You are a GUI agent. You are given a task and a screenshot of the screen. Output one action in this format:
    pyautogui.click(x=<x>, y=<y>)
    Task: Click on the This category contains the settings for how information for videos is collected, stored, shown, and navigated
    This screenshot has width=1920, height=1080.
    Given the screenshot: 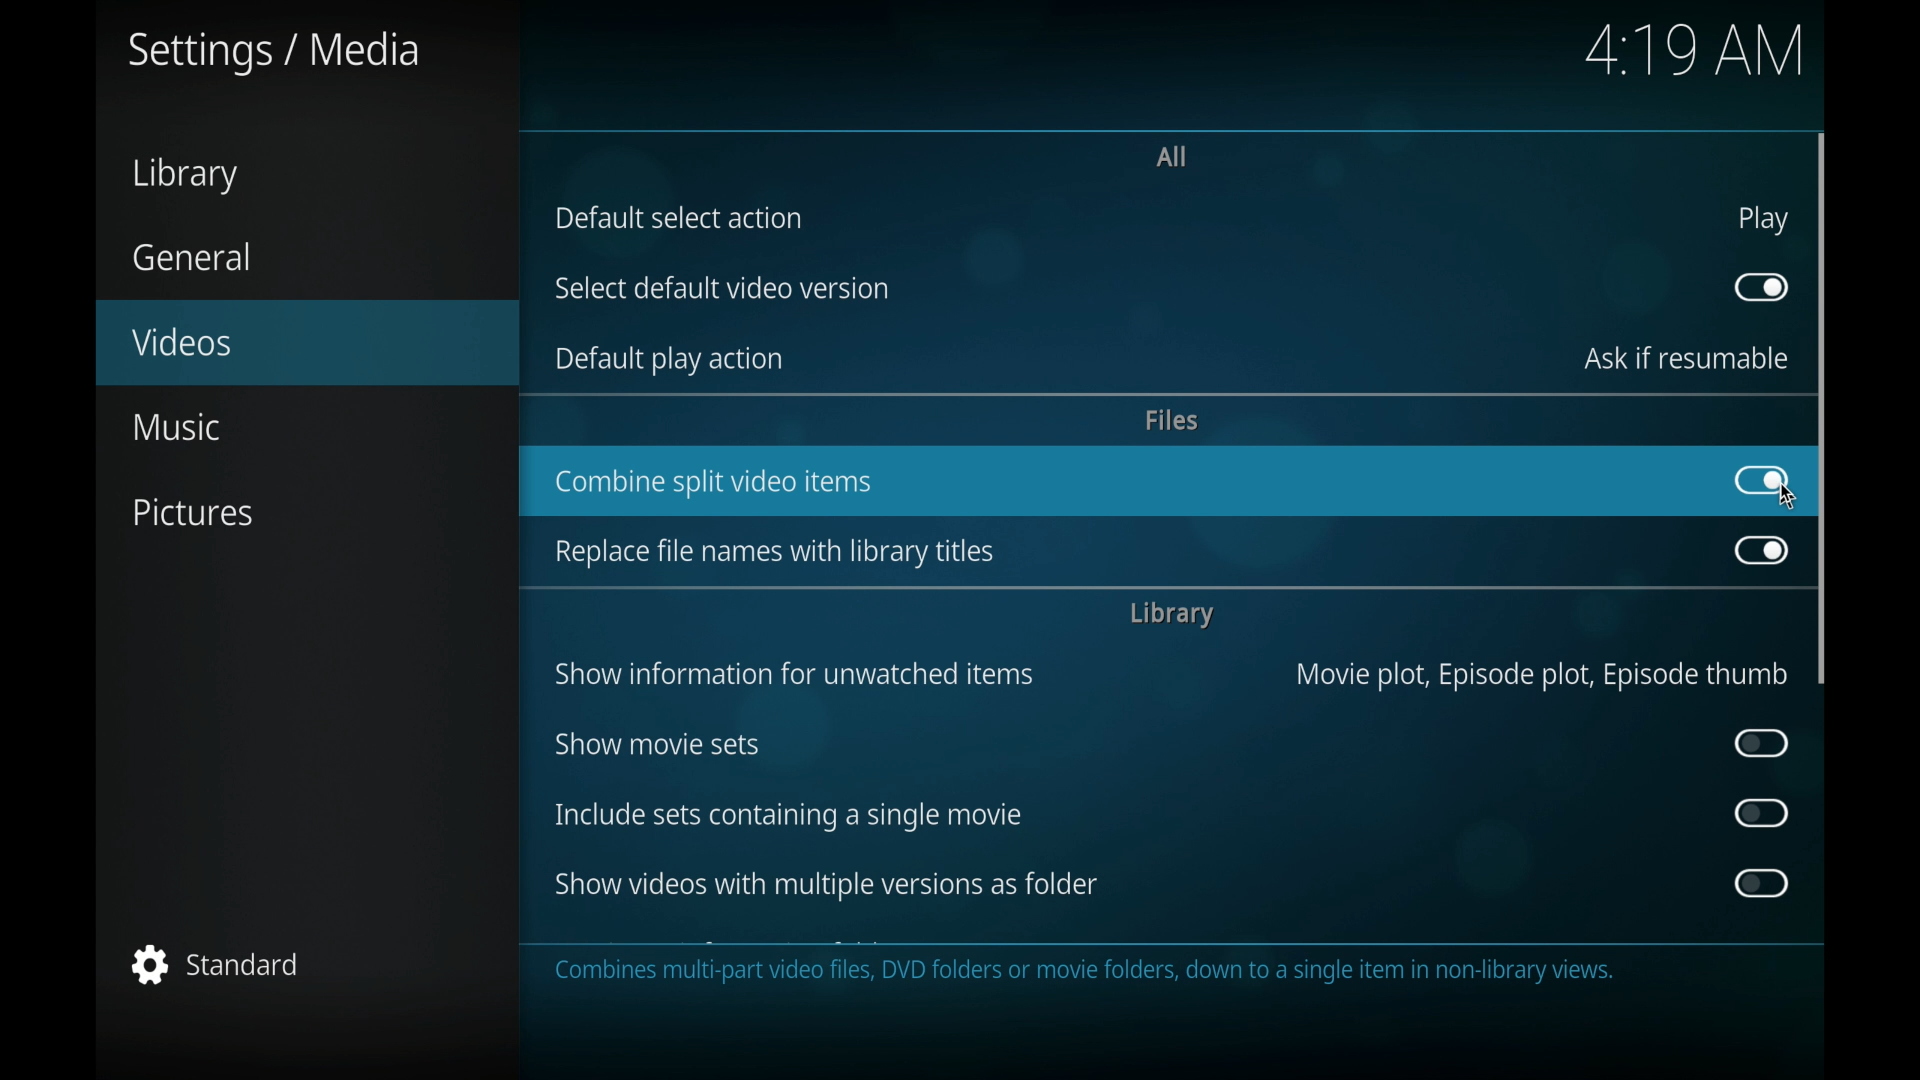 What is the action you would take?
    pyautogui.click(x=1117, y=974)
    